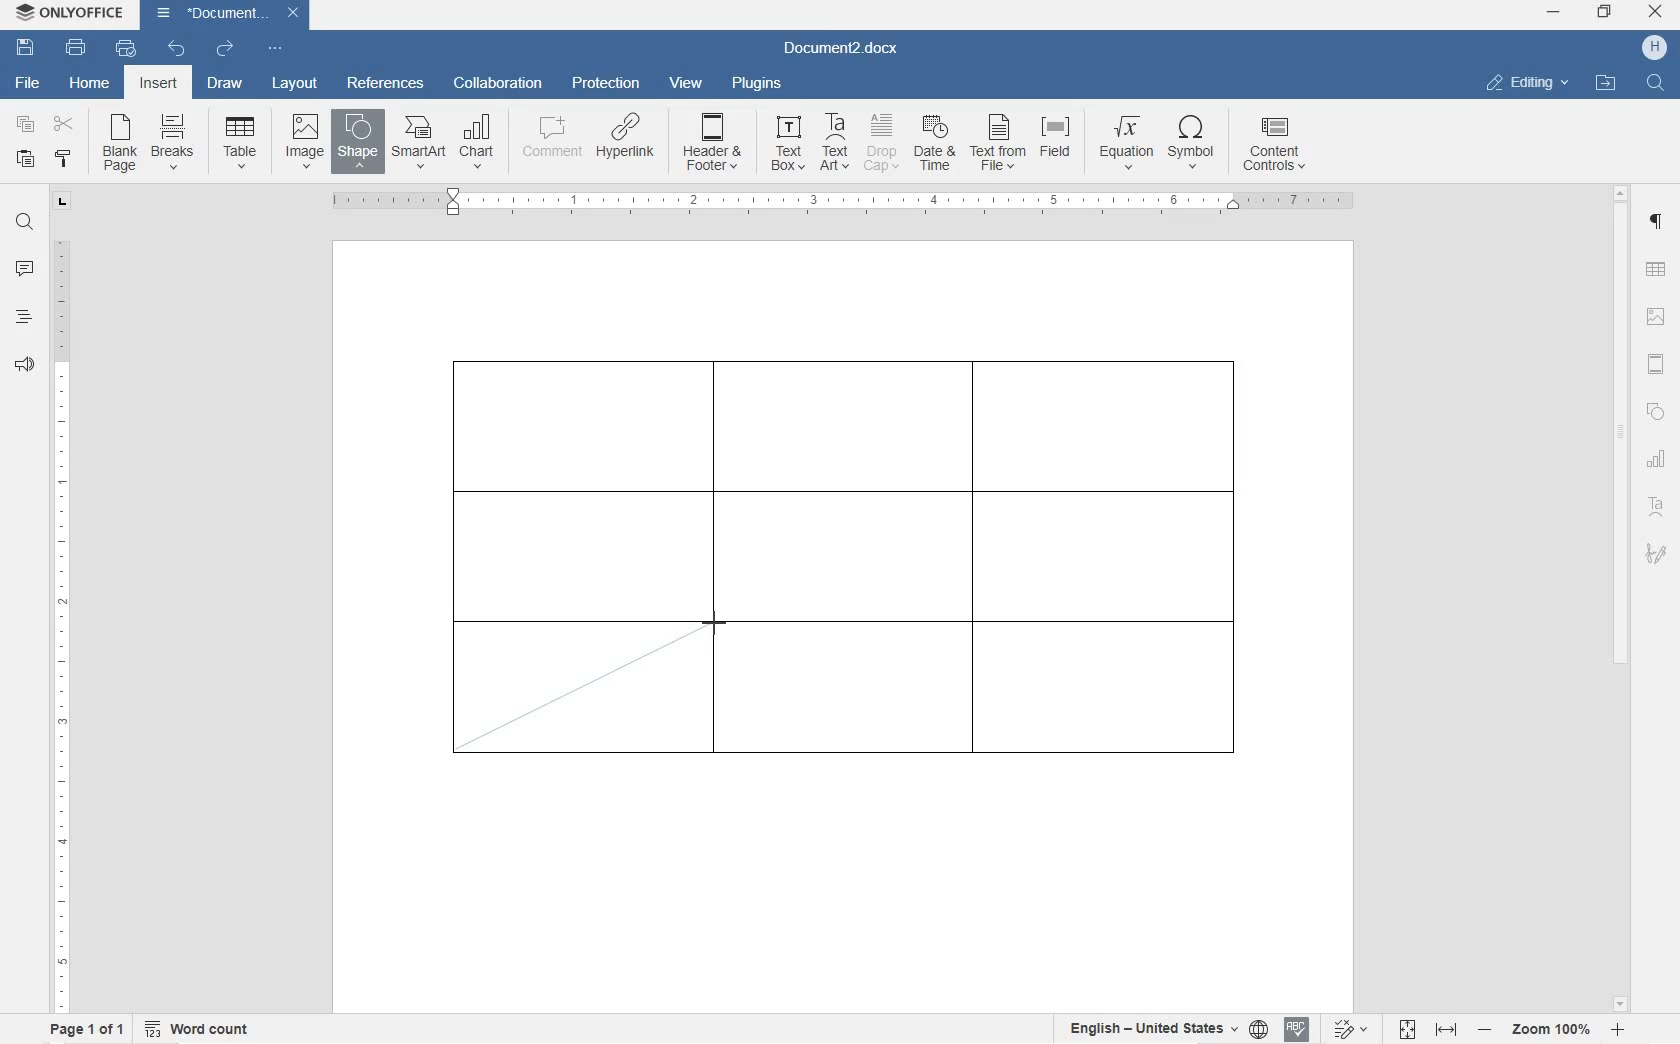 This screenshot has width=1680, height=1044. What do you see at coordinates (758, 86) in the screenshot?
I see `plugins` at bounding box center [758, 86].